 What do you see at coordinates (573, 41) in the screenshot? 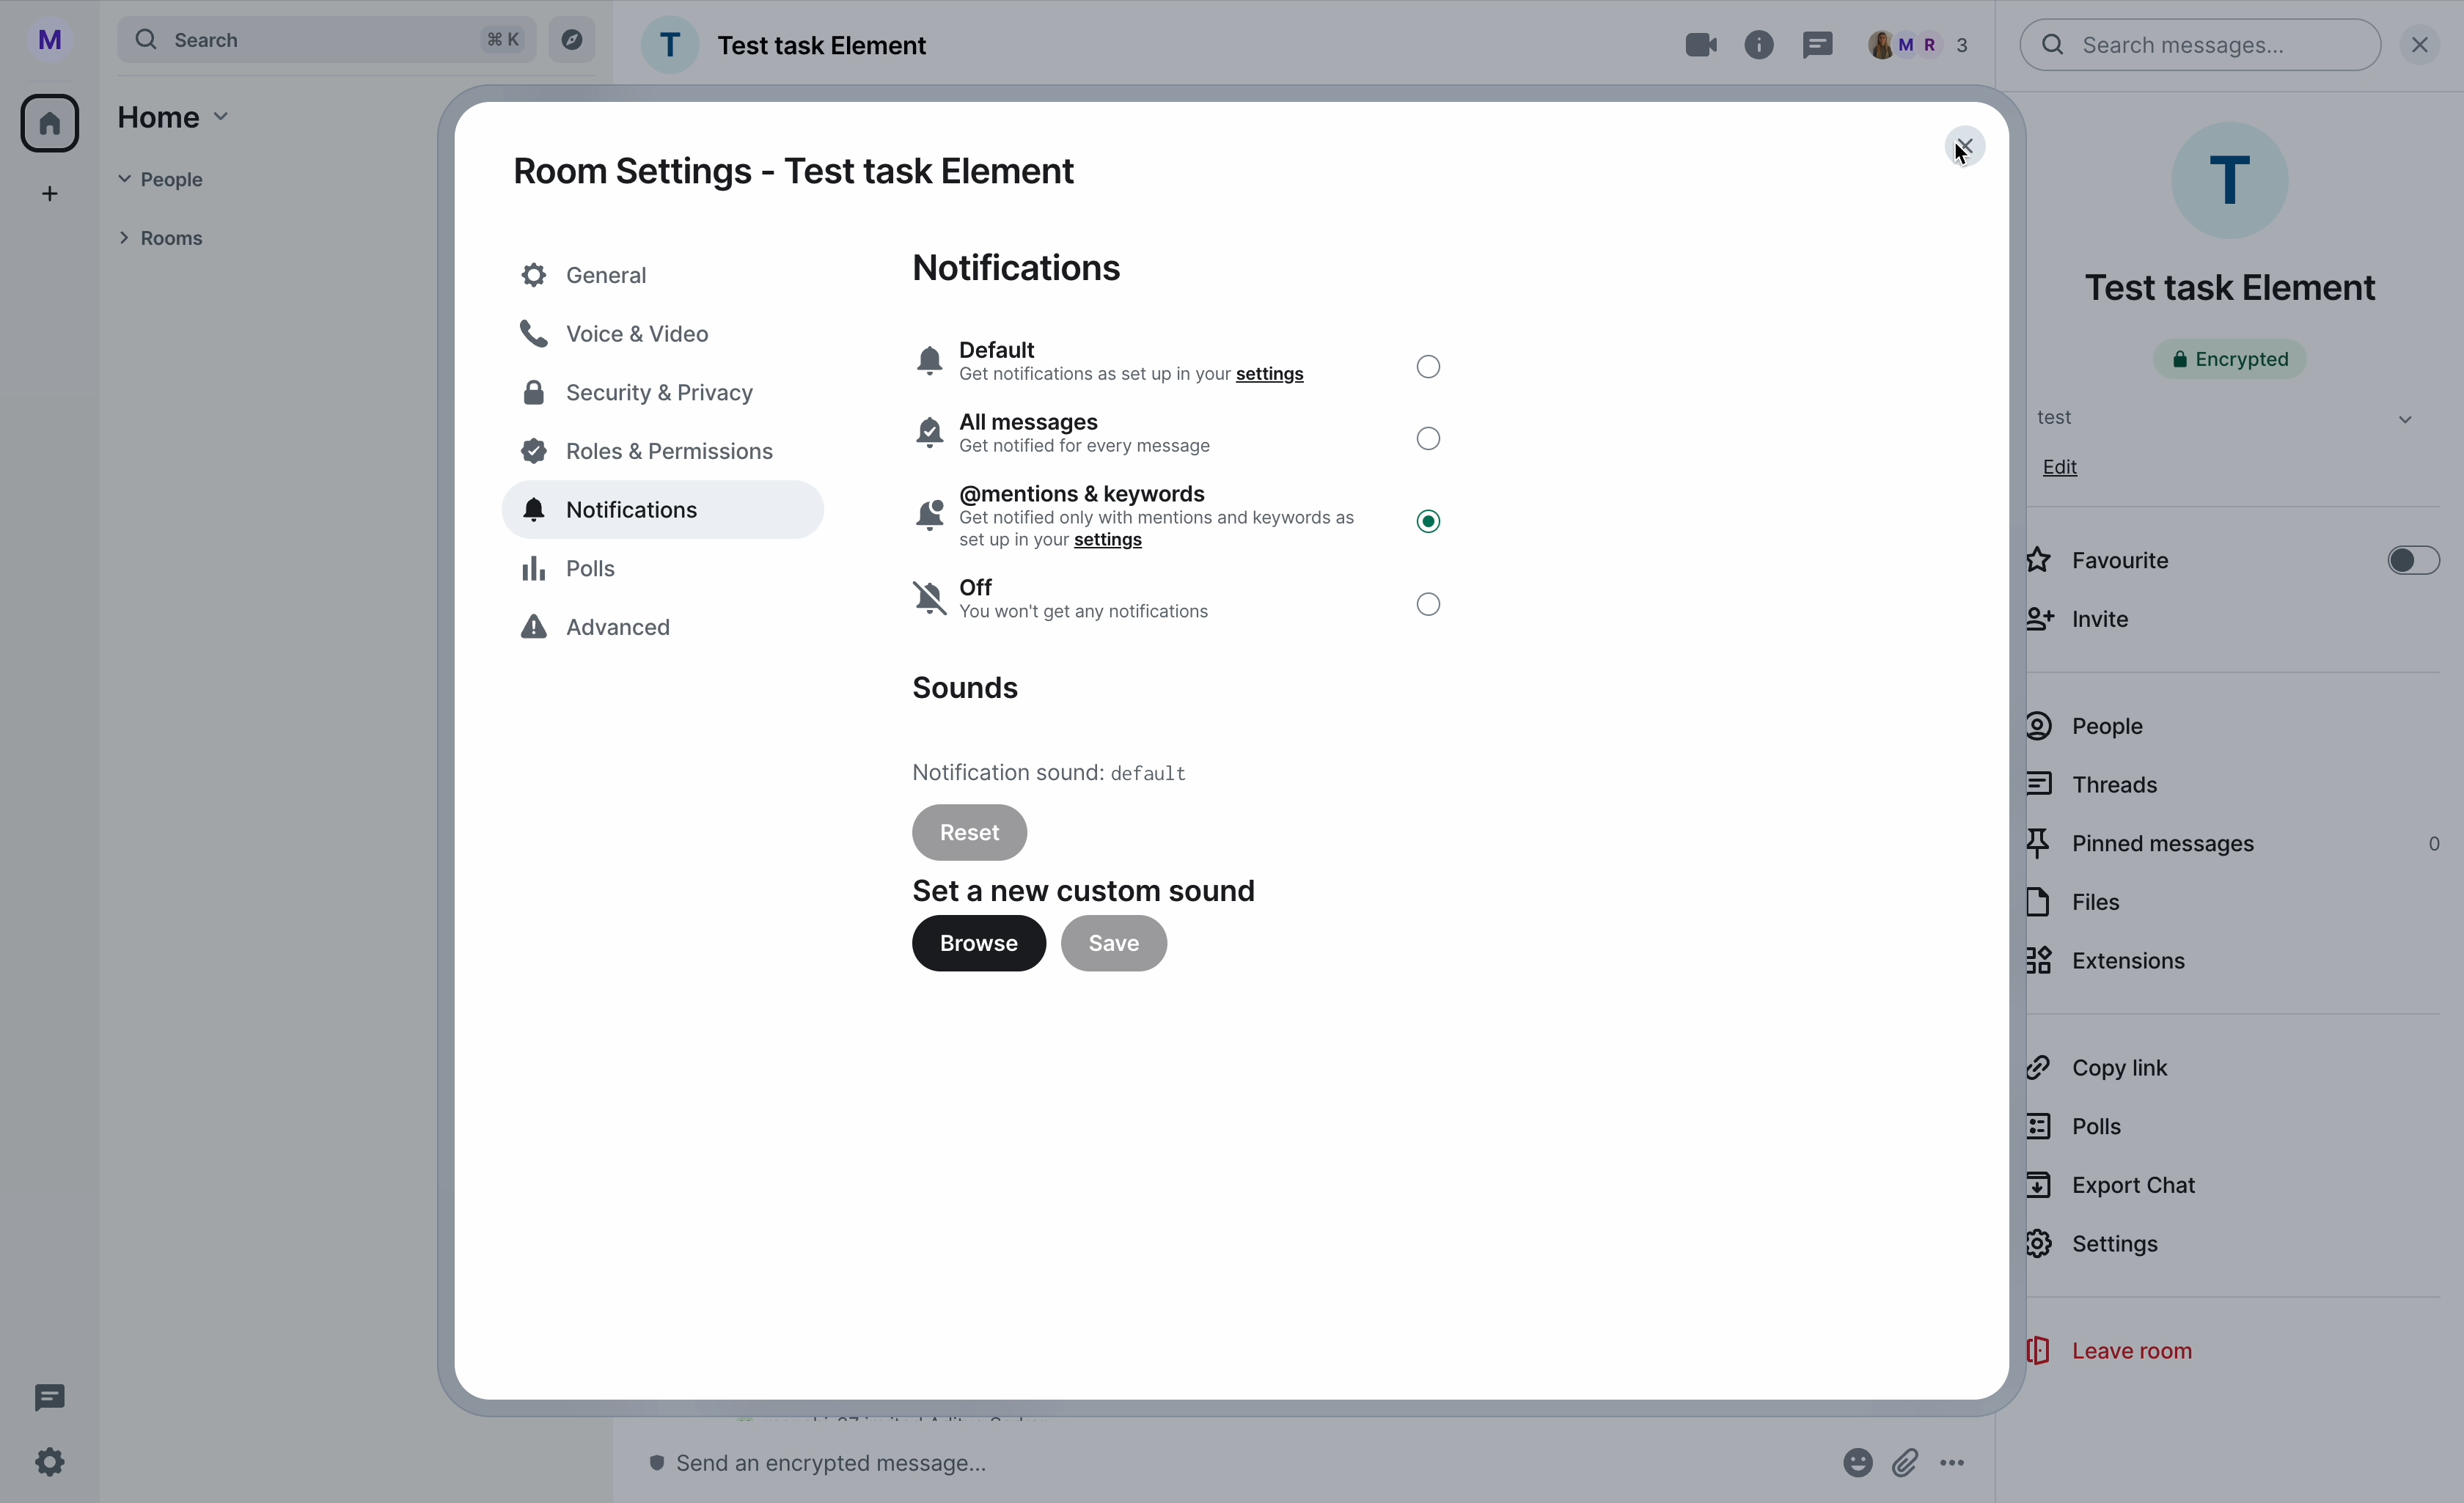
I see `explore` at bounding box center [573, 41].